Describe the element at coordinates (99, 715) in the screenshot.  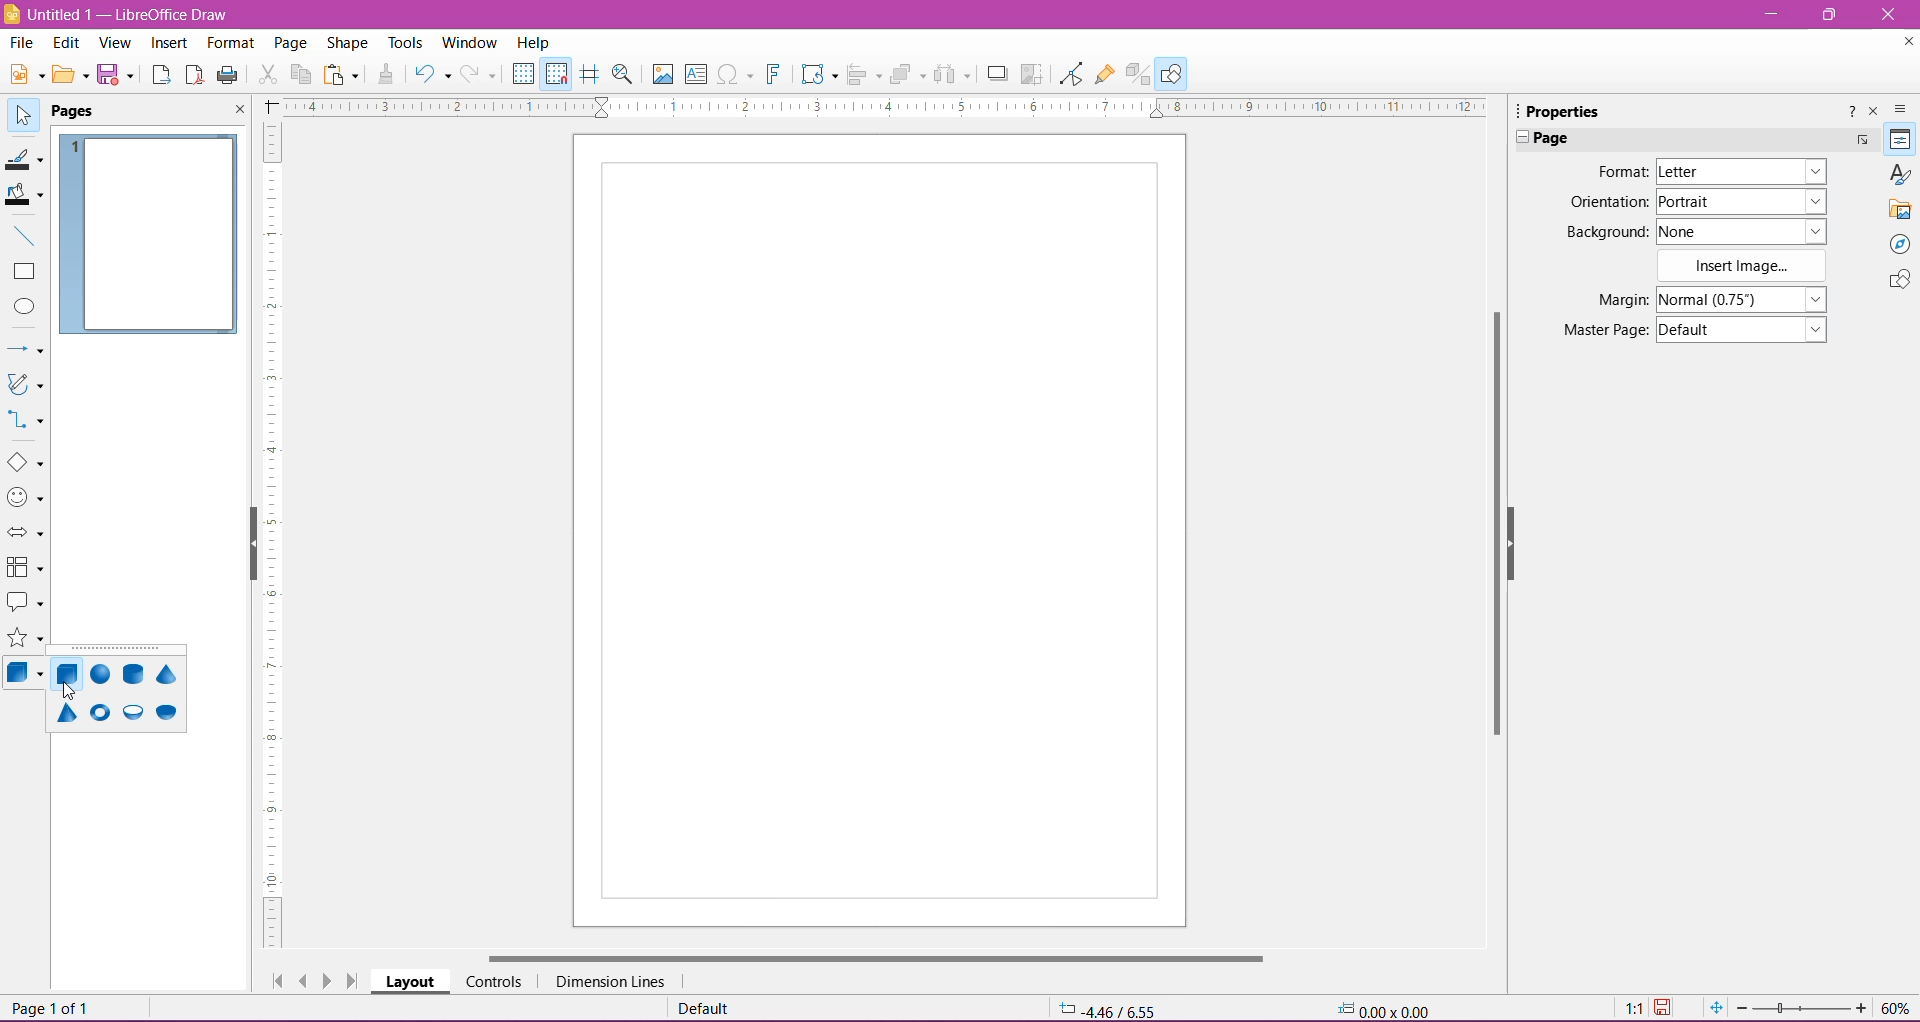
I see `Torus` at that location.